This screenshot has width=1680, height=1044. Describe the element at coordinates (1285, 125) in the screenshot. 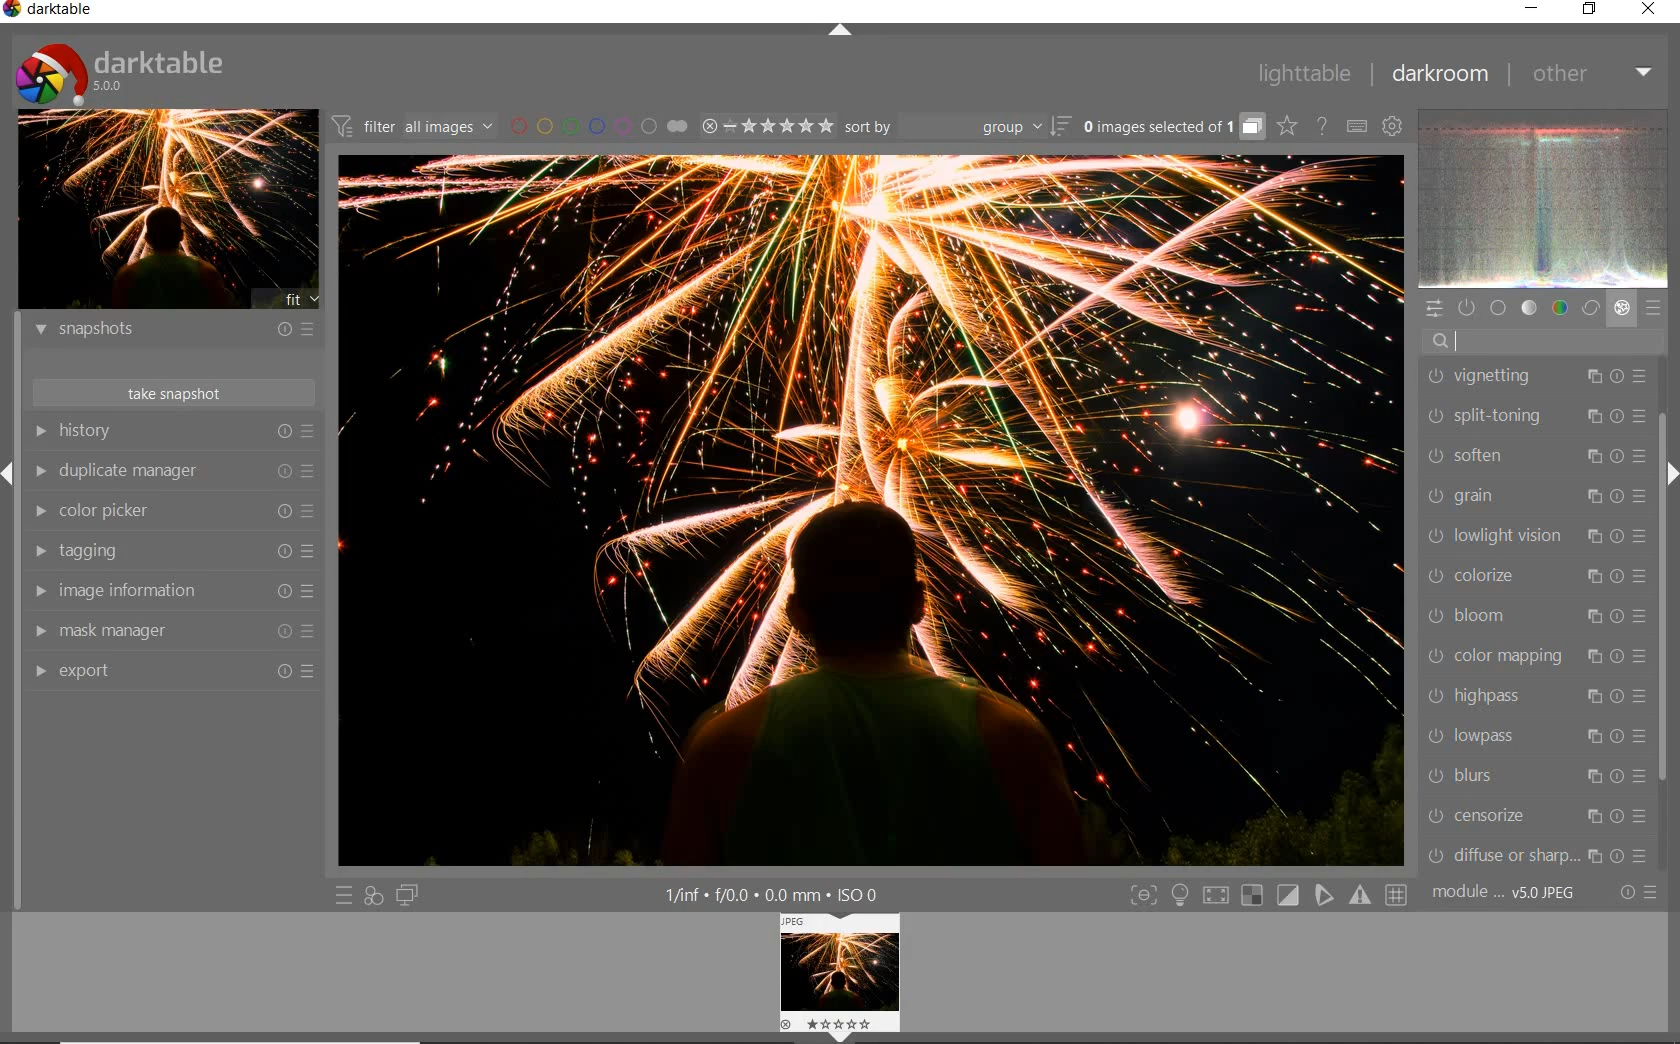

I see `click to change overlays on thumbnails` at that location.